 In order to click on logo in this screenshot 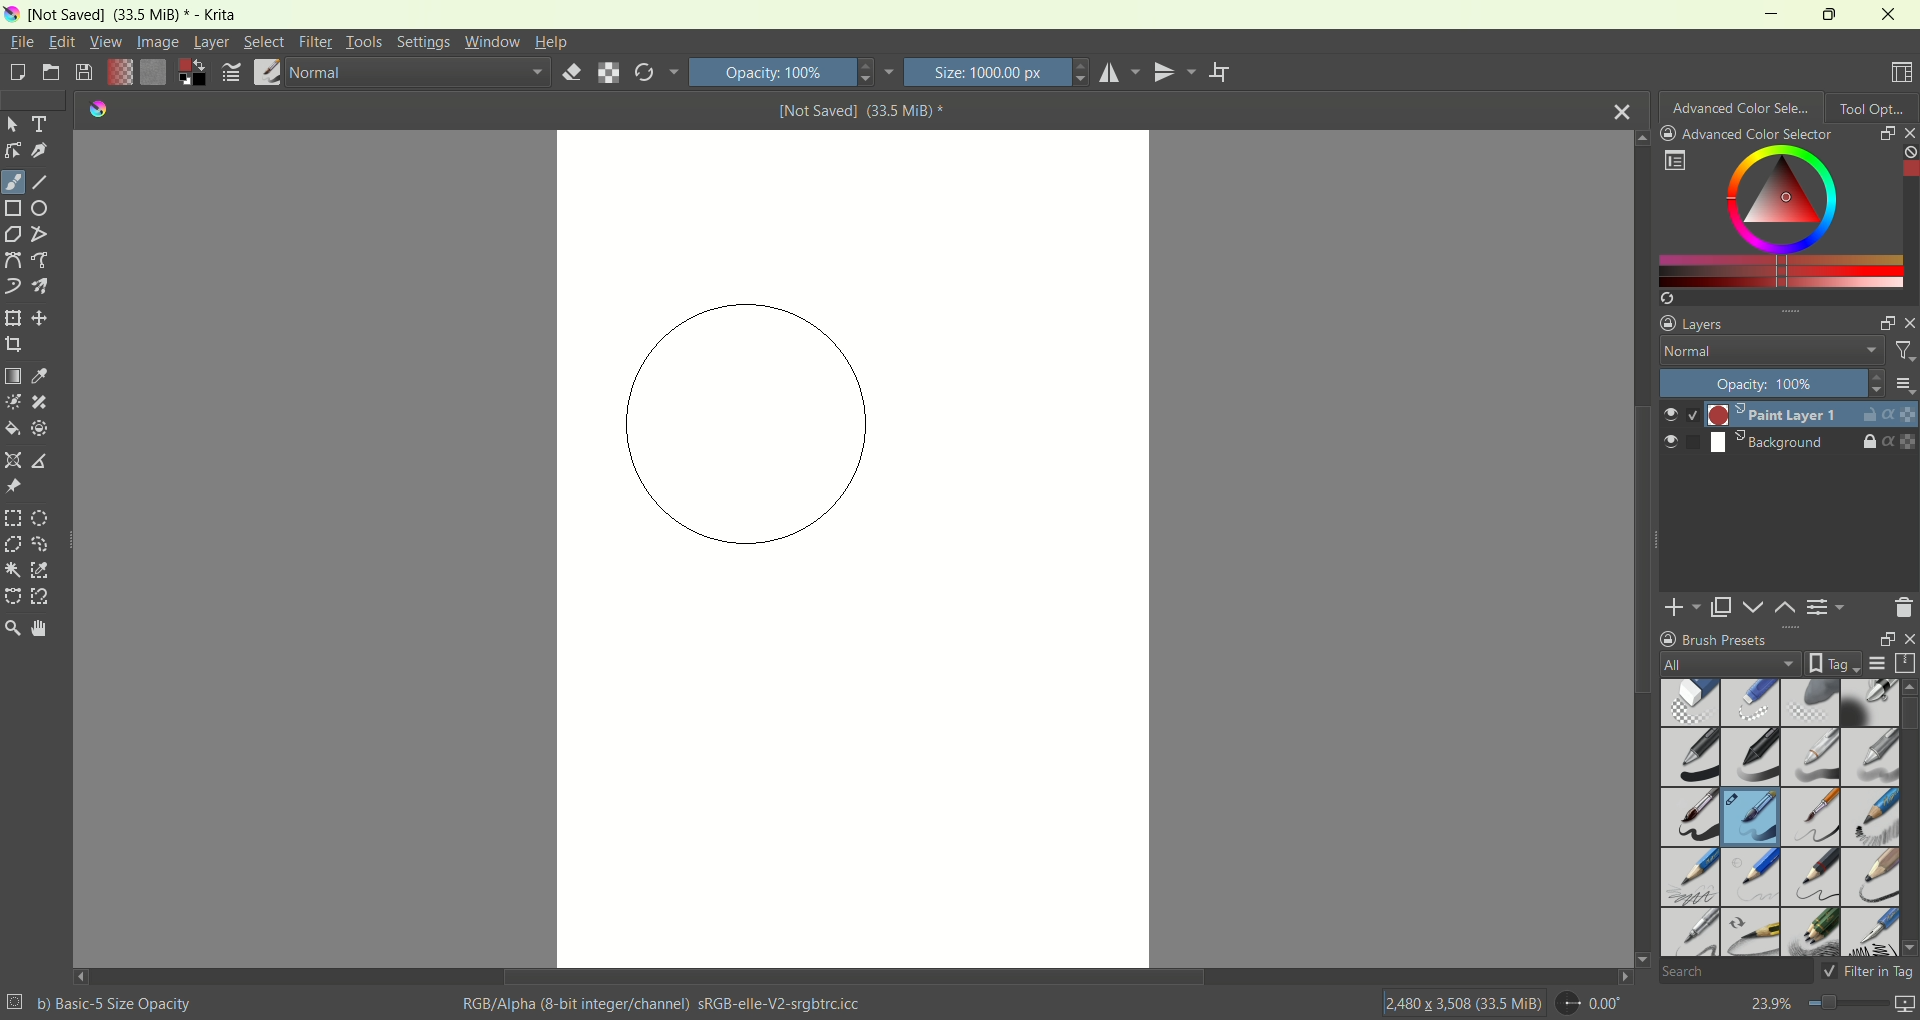, I will do `click(11, 15)`.